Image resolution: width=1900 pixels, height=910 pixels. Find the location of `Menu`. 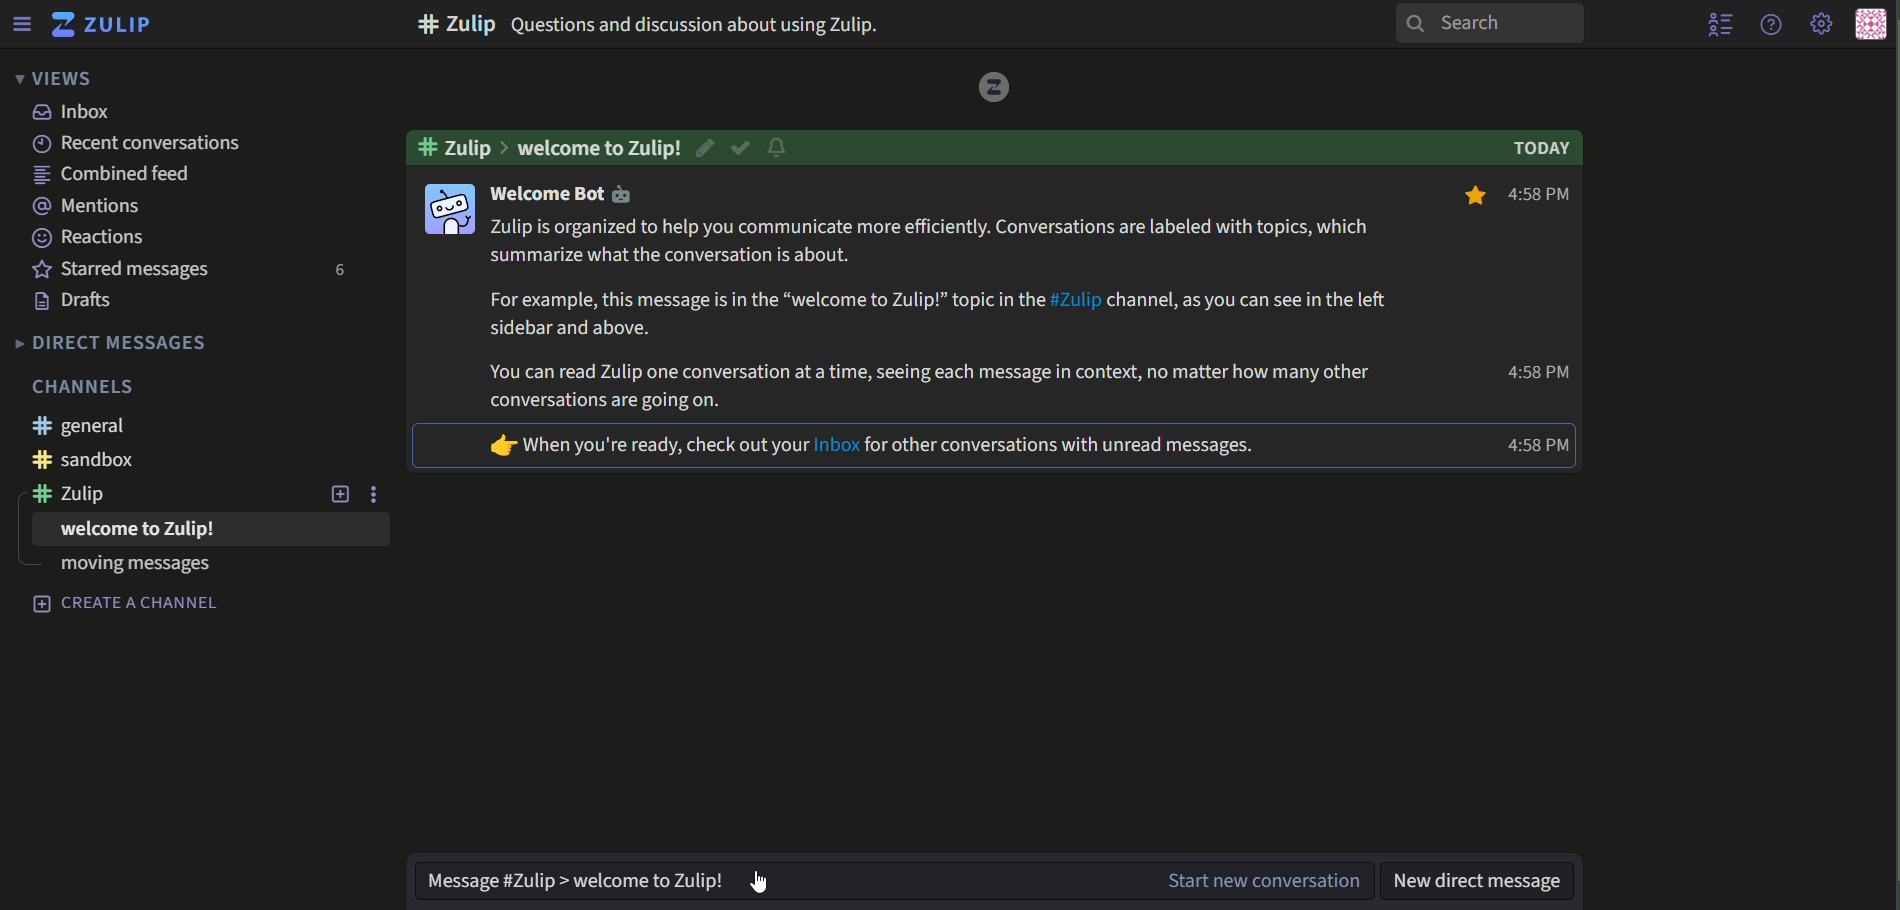

Menu is located at coordinates (21, 23).